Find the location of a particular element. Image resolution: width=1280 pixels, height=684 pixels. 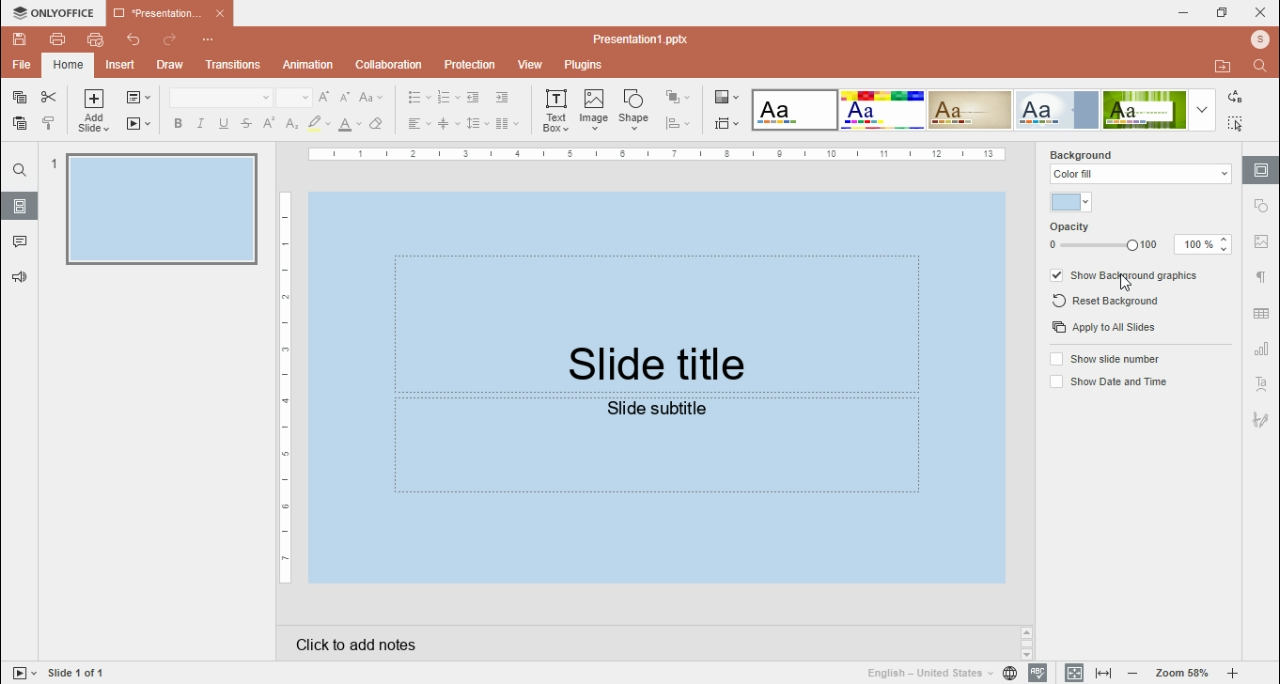

redo is located at coordinates (169, 40).